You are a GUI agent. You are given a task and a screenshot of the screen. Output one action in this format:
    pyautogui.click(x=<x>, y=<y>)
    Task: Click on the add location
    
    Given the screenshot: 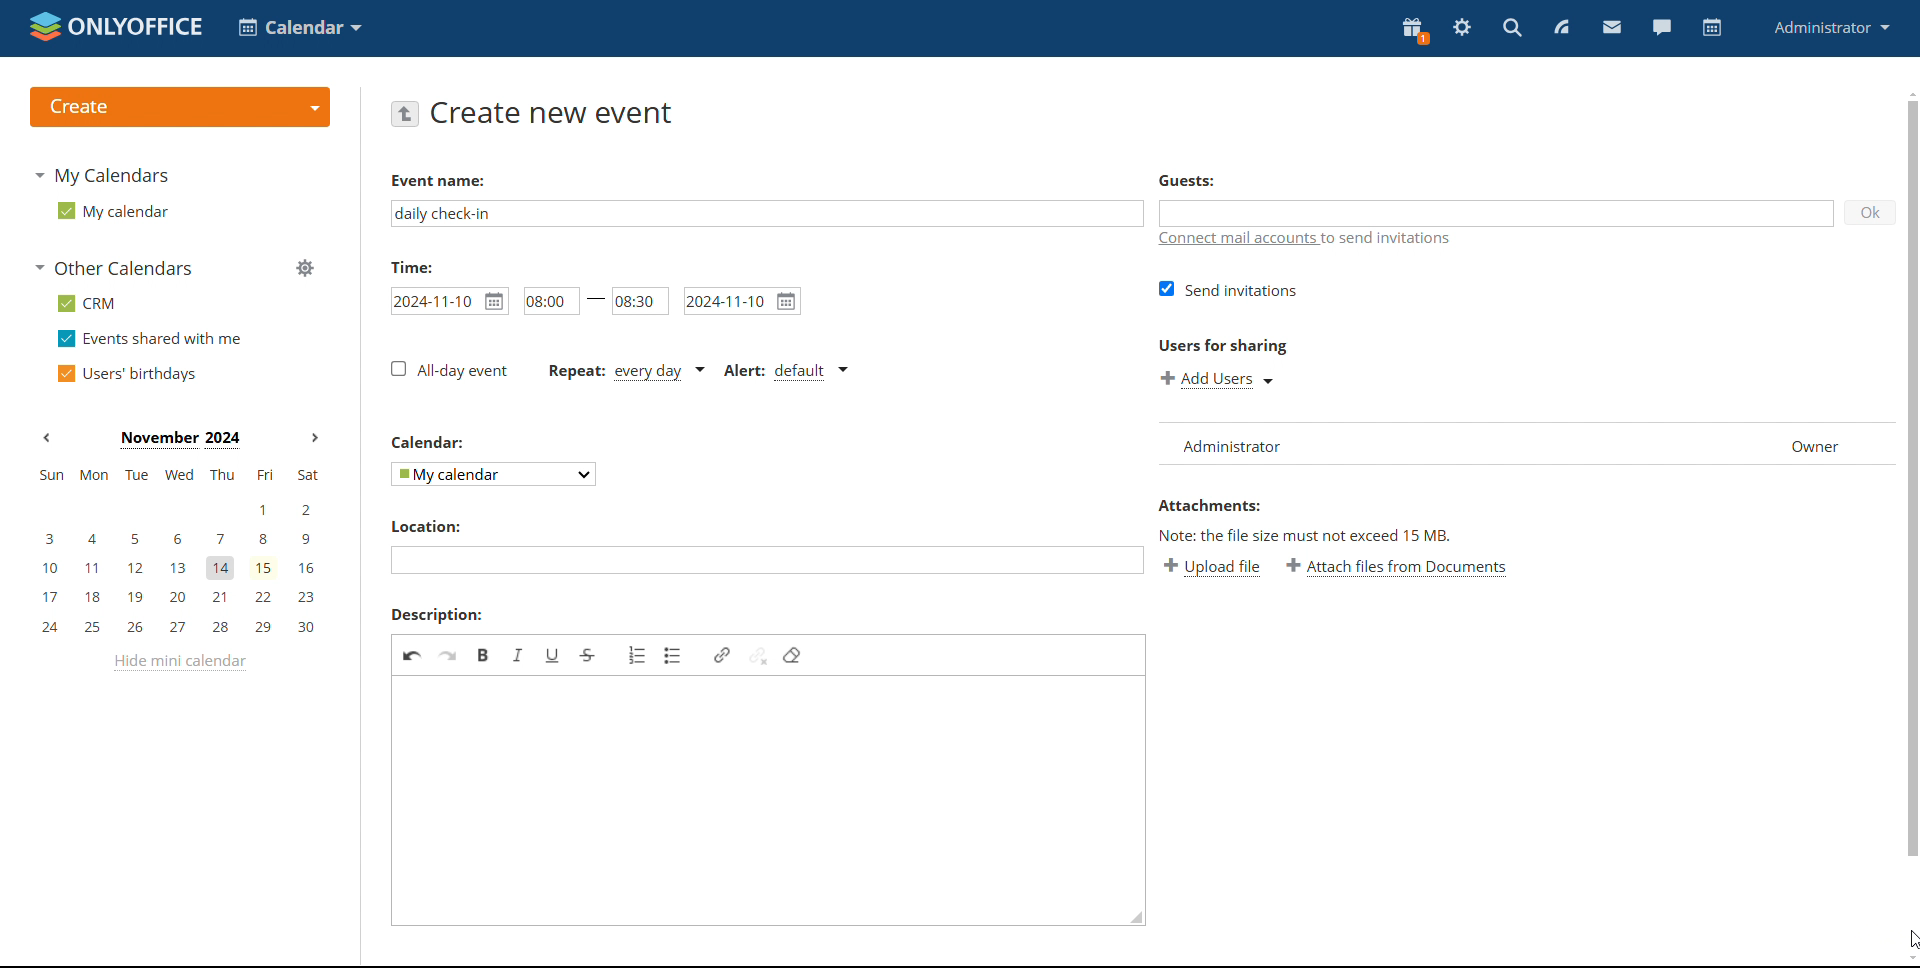 What is the action you would take?
    pyautogui.click(x=768, y=561)
    